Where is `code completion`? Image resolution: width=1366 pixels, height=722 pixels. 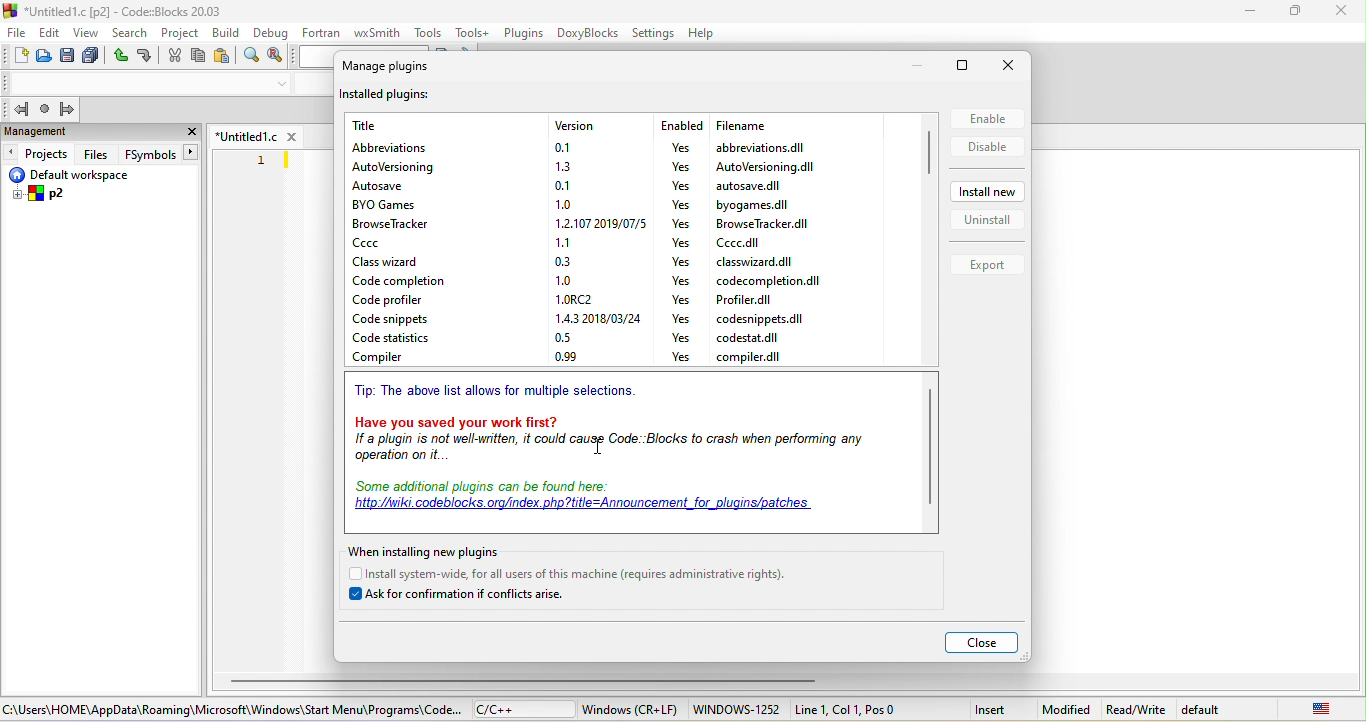 code completion is located at coordinates (396, 280).